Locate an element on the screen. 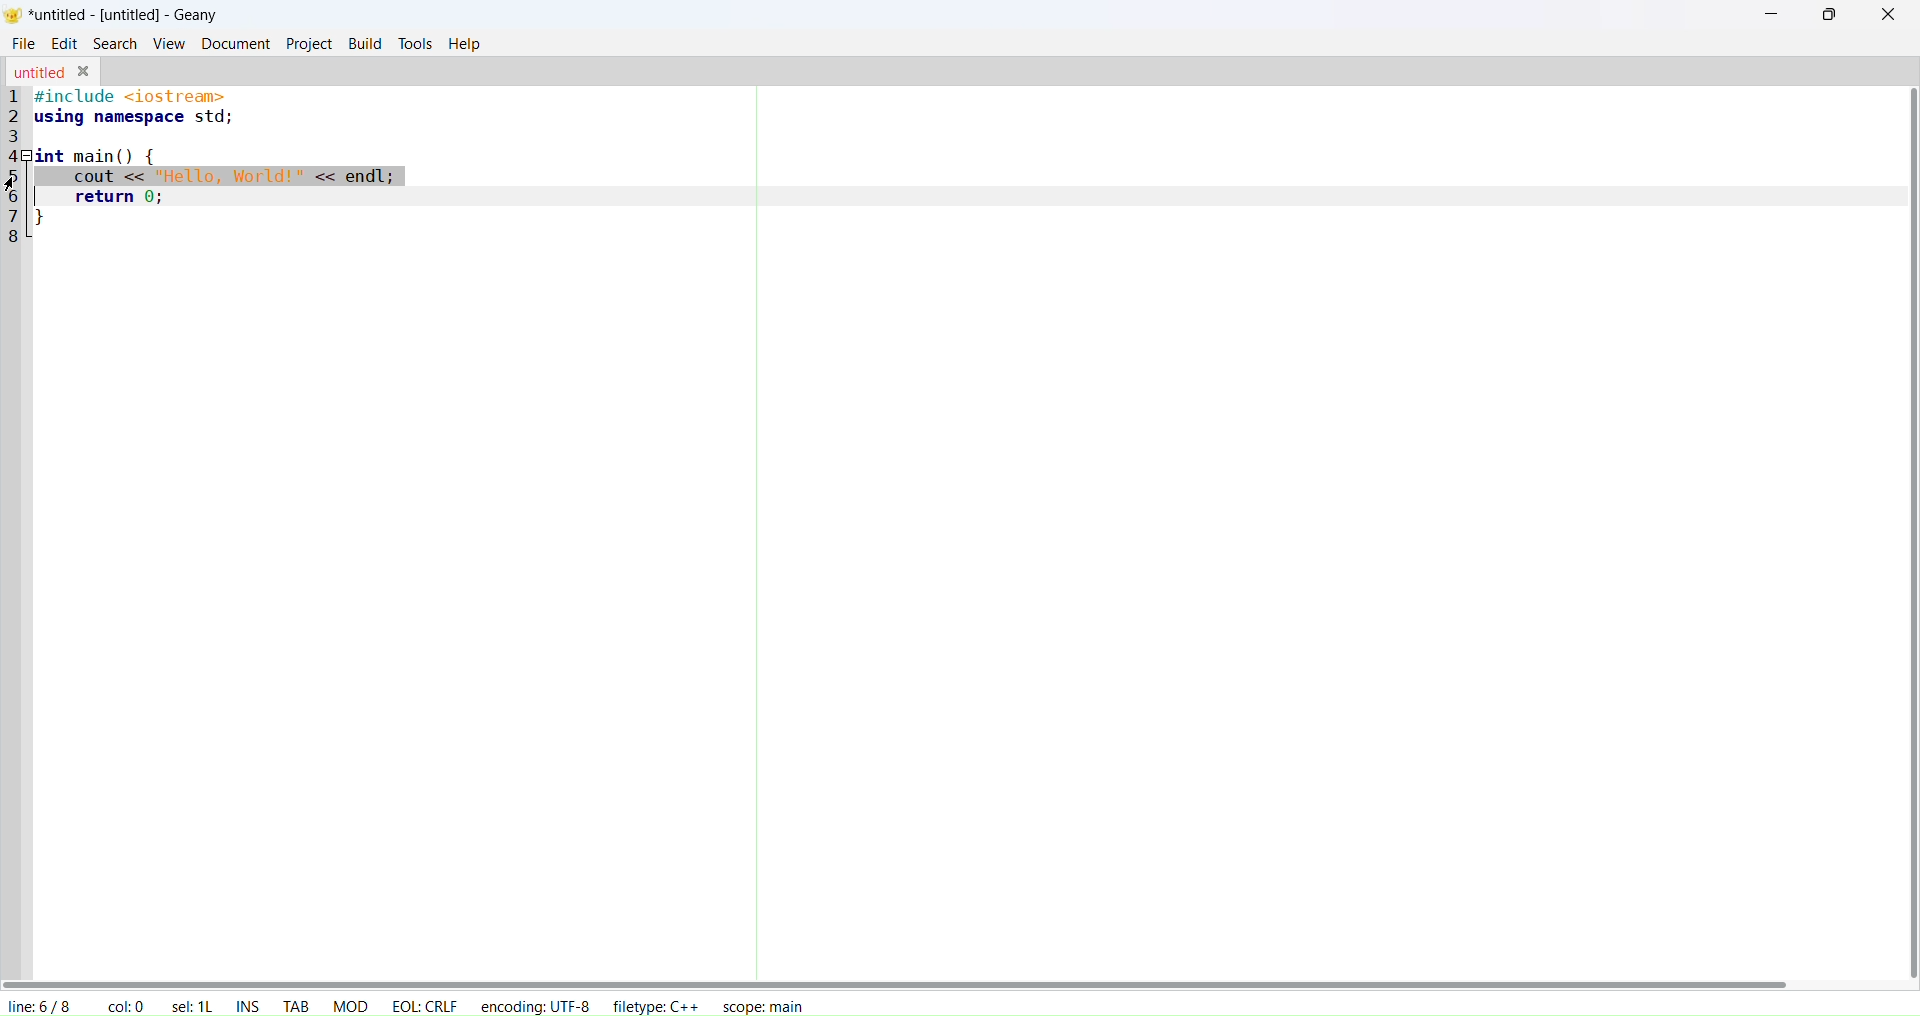 Image resolution: width=1920 pixels, height=1016 pixels. minimize is located at coordinates (1771, 14).